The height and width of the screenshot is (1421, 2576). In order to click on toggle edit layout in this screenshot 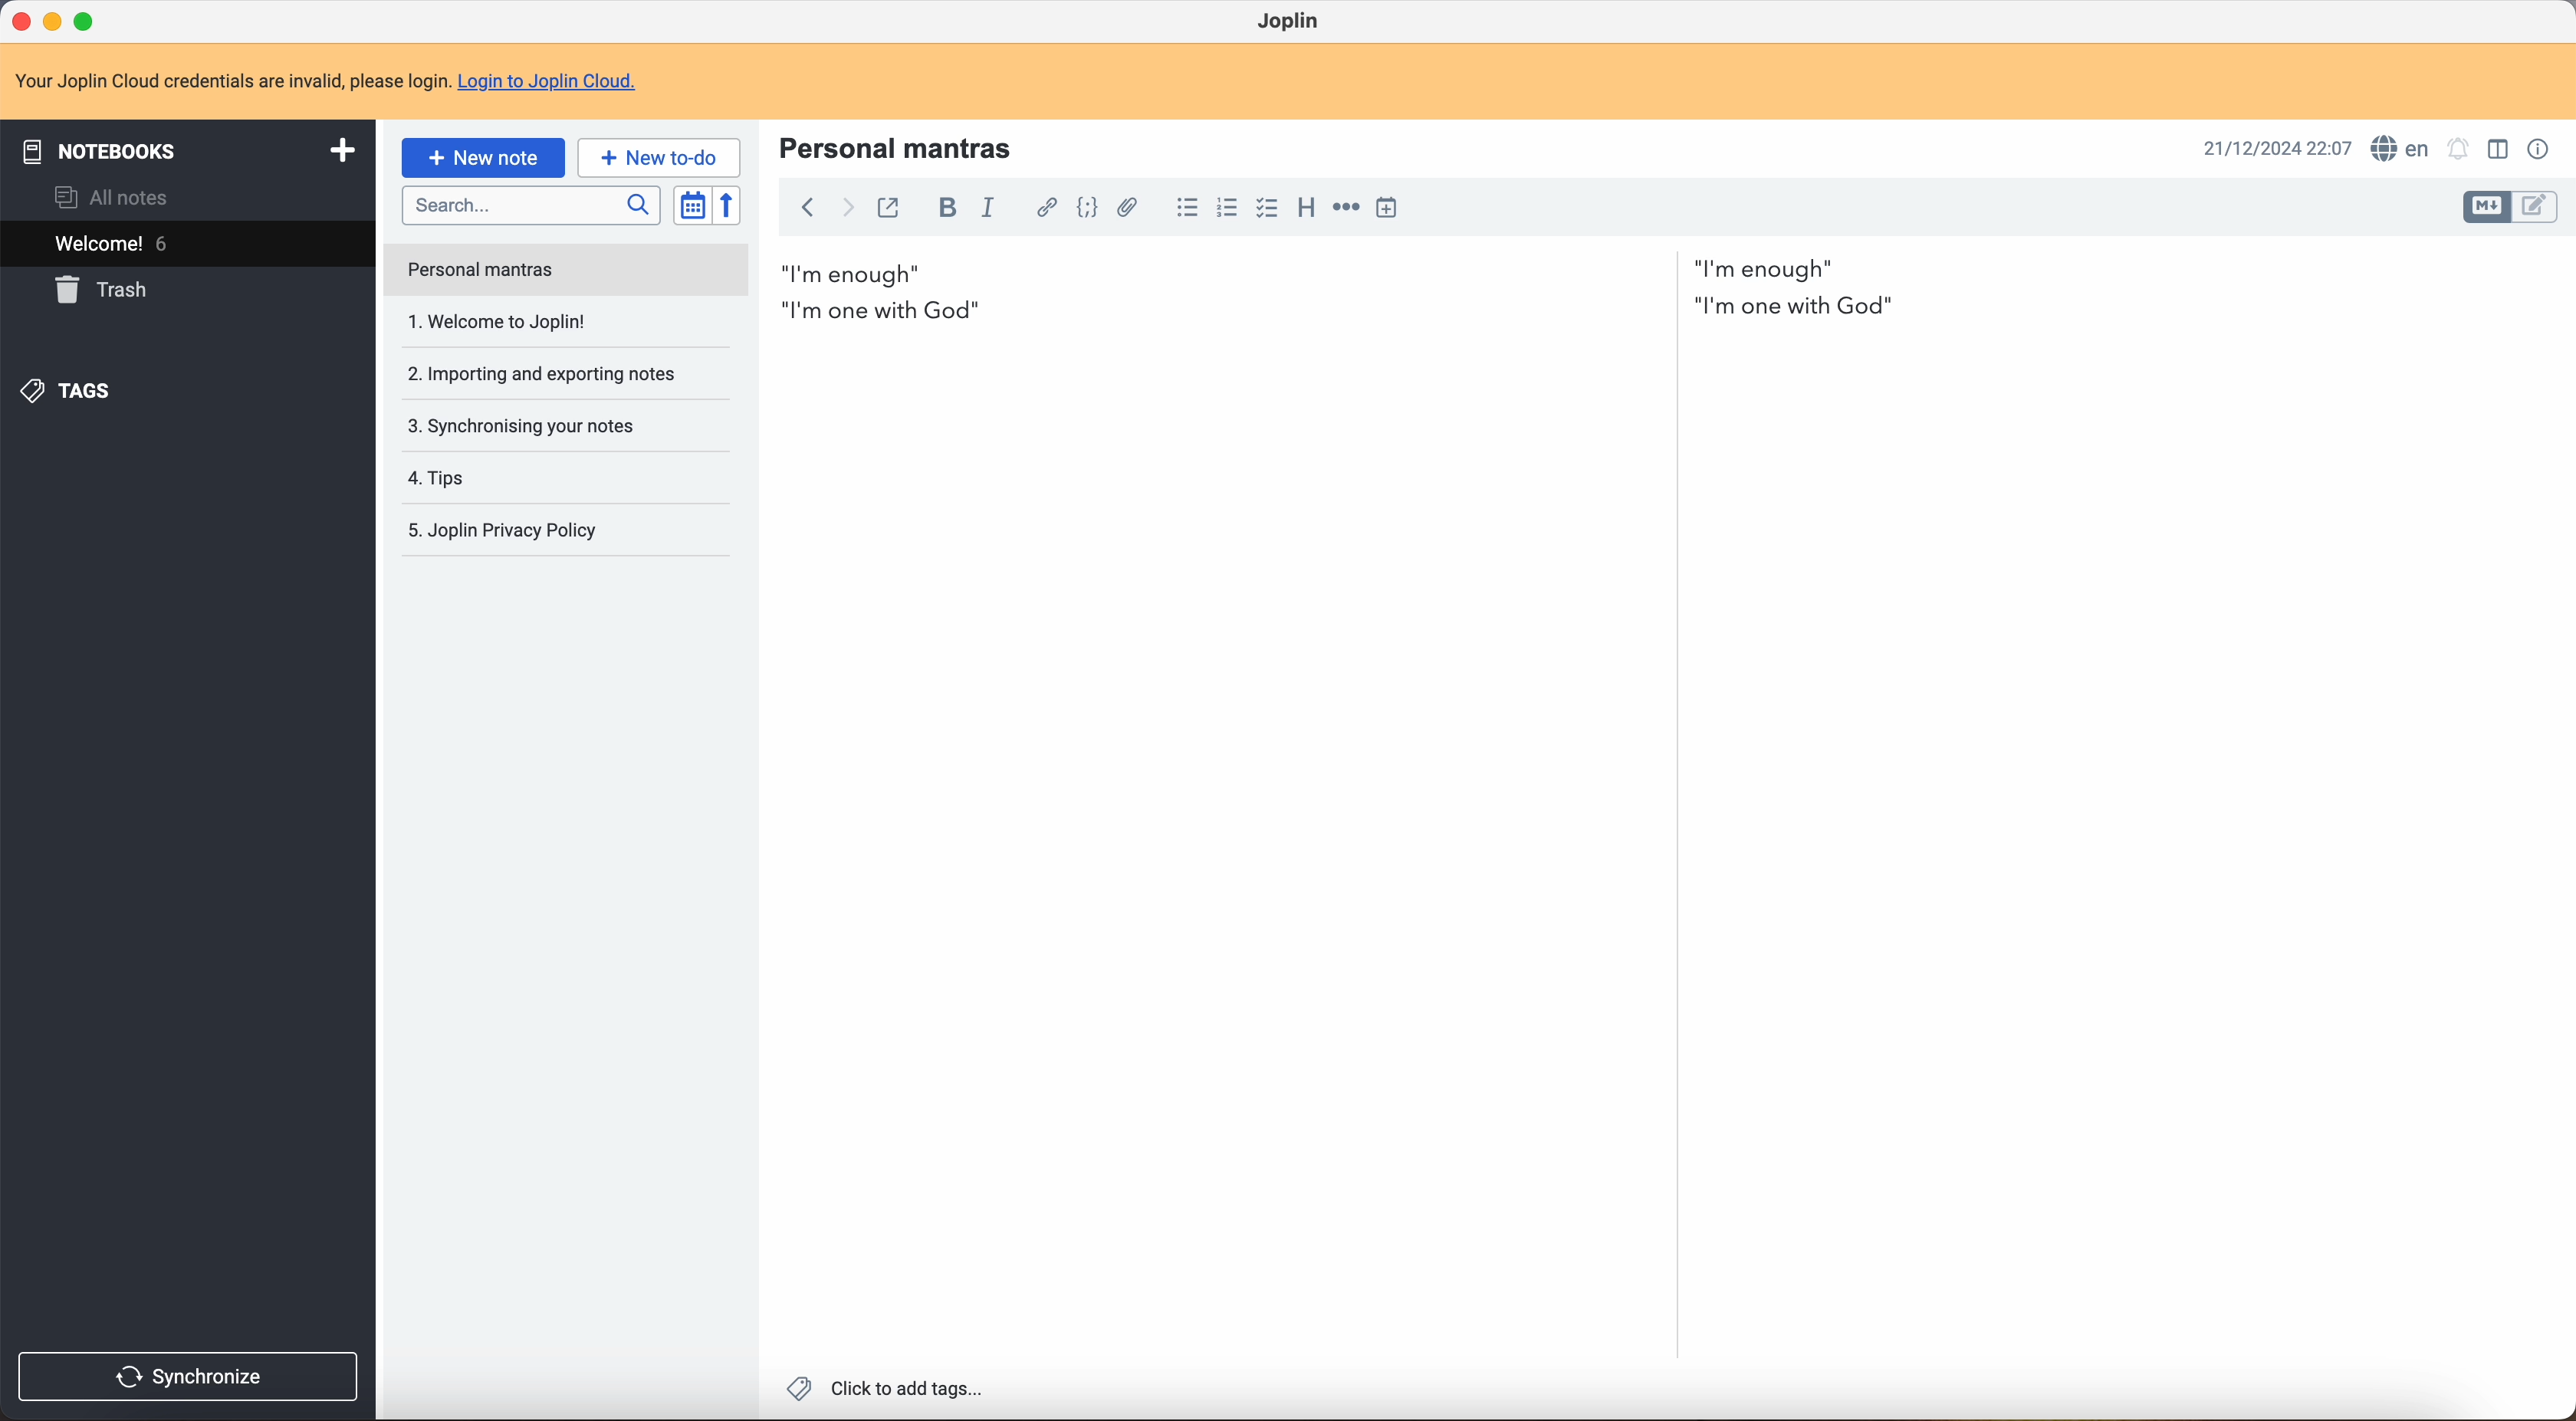, I will do `click(2536, 208)`.